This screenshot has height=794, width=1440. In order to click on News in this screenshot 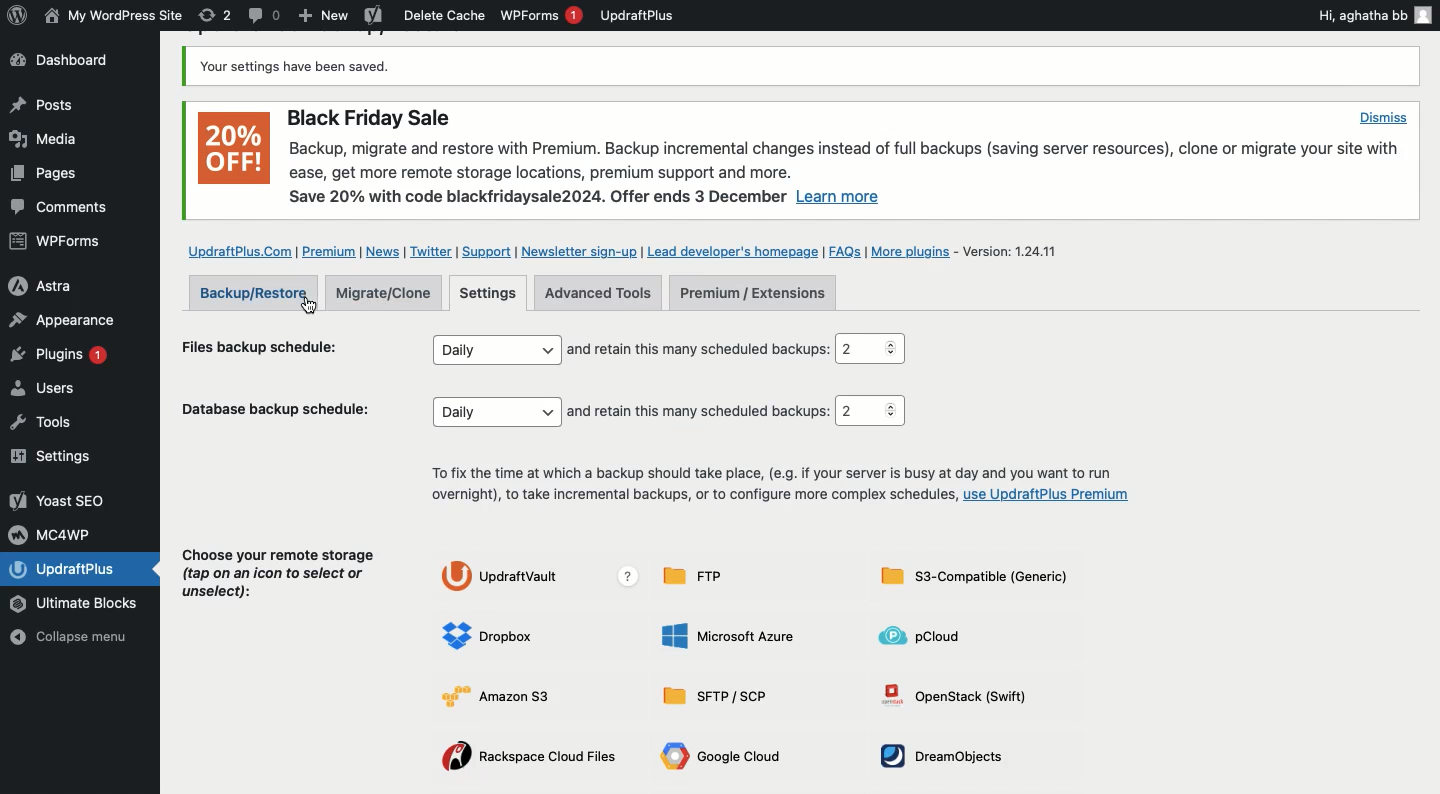, I will do `click(382, 253)`.